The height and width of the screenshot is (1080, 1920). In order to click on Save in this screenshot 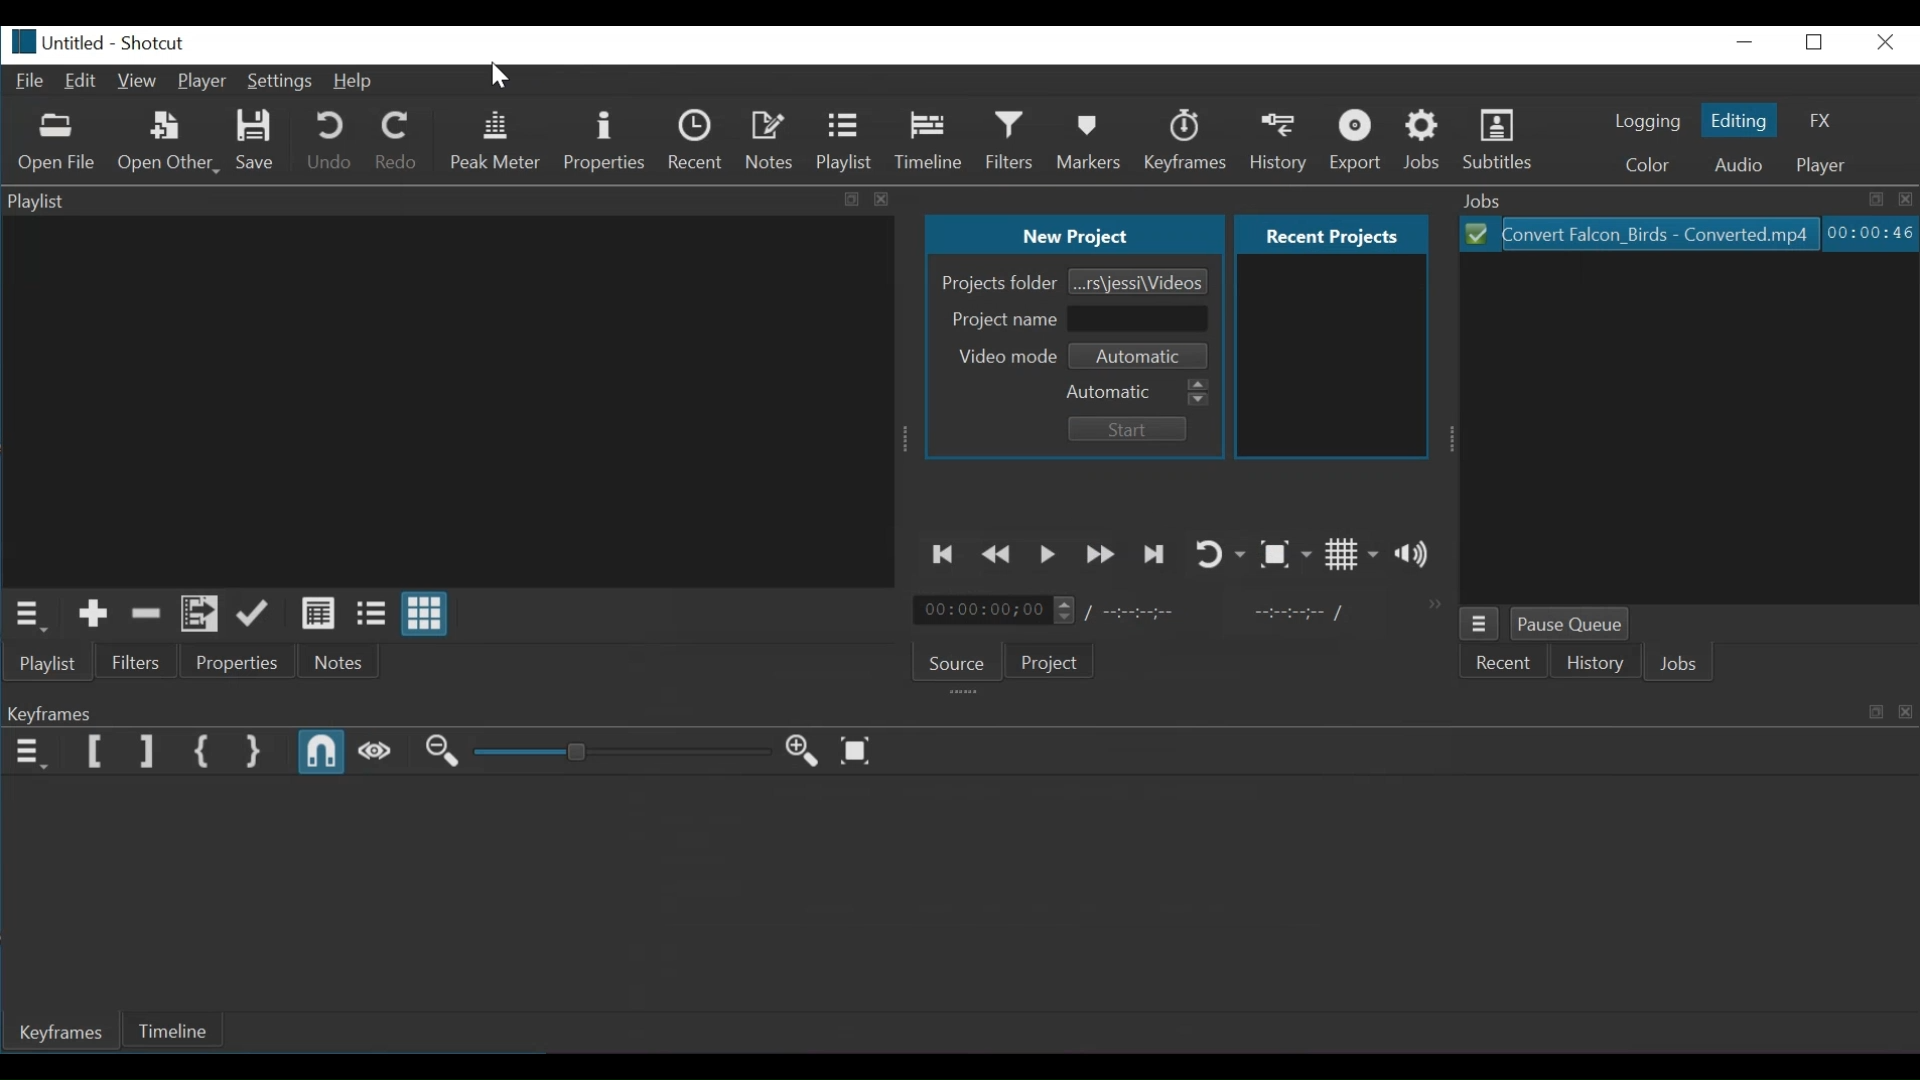, I will do `click(262, 142)`.